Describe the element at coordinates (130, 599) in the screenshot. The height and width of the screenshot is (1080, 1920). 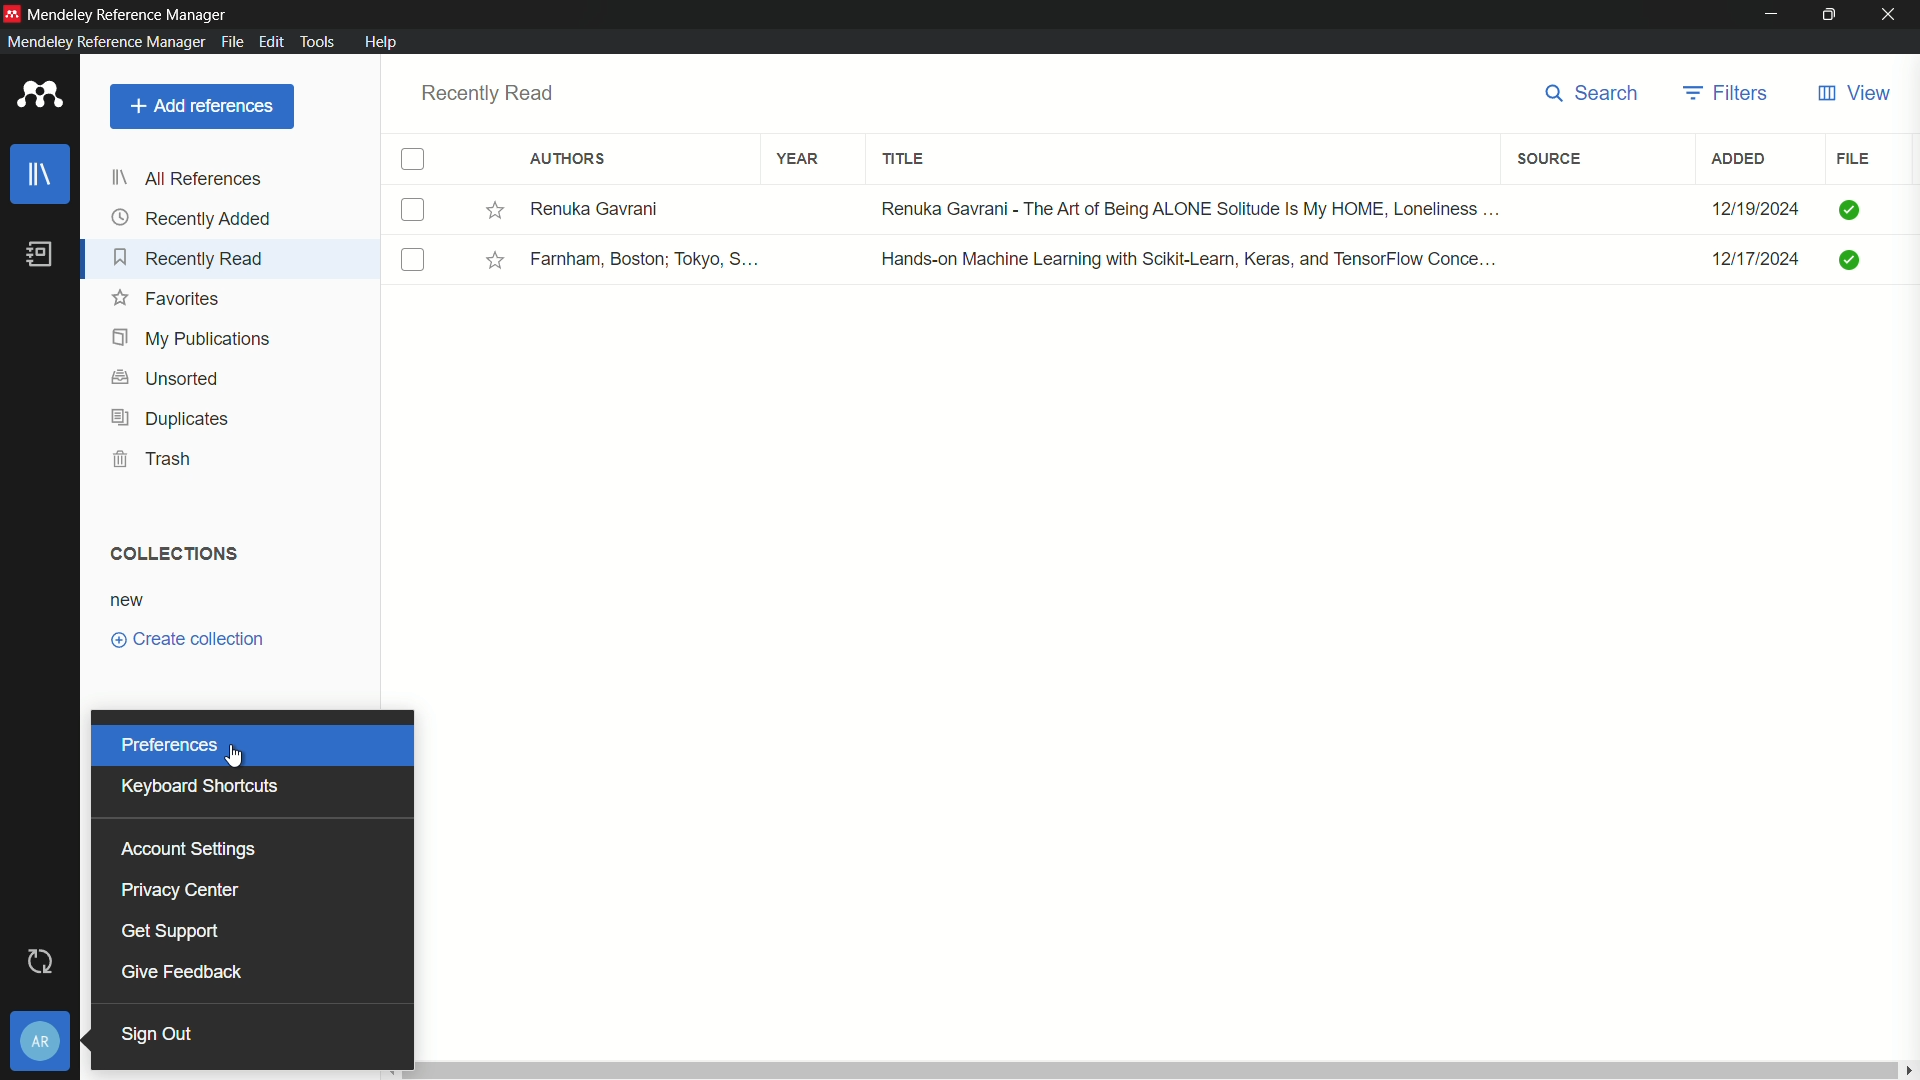
I see `new` at that location.